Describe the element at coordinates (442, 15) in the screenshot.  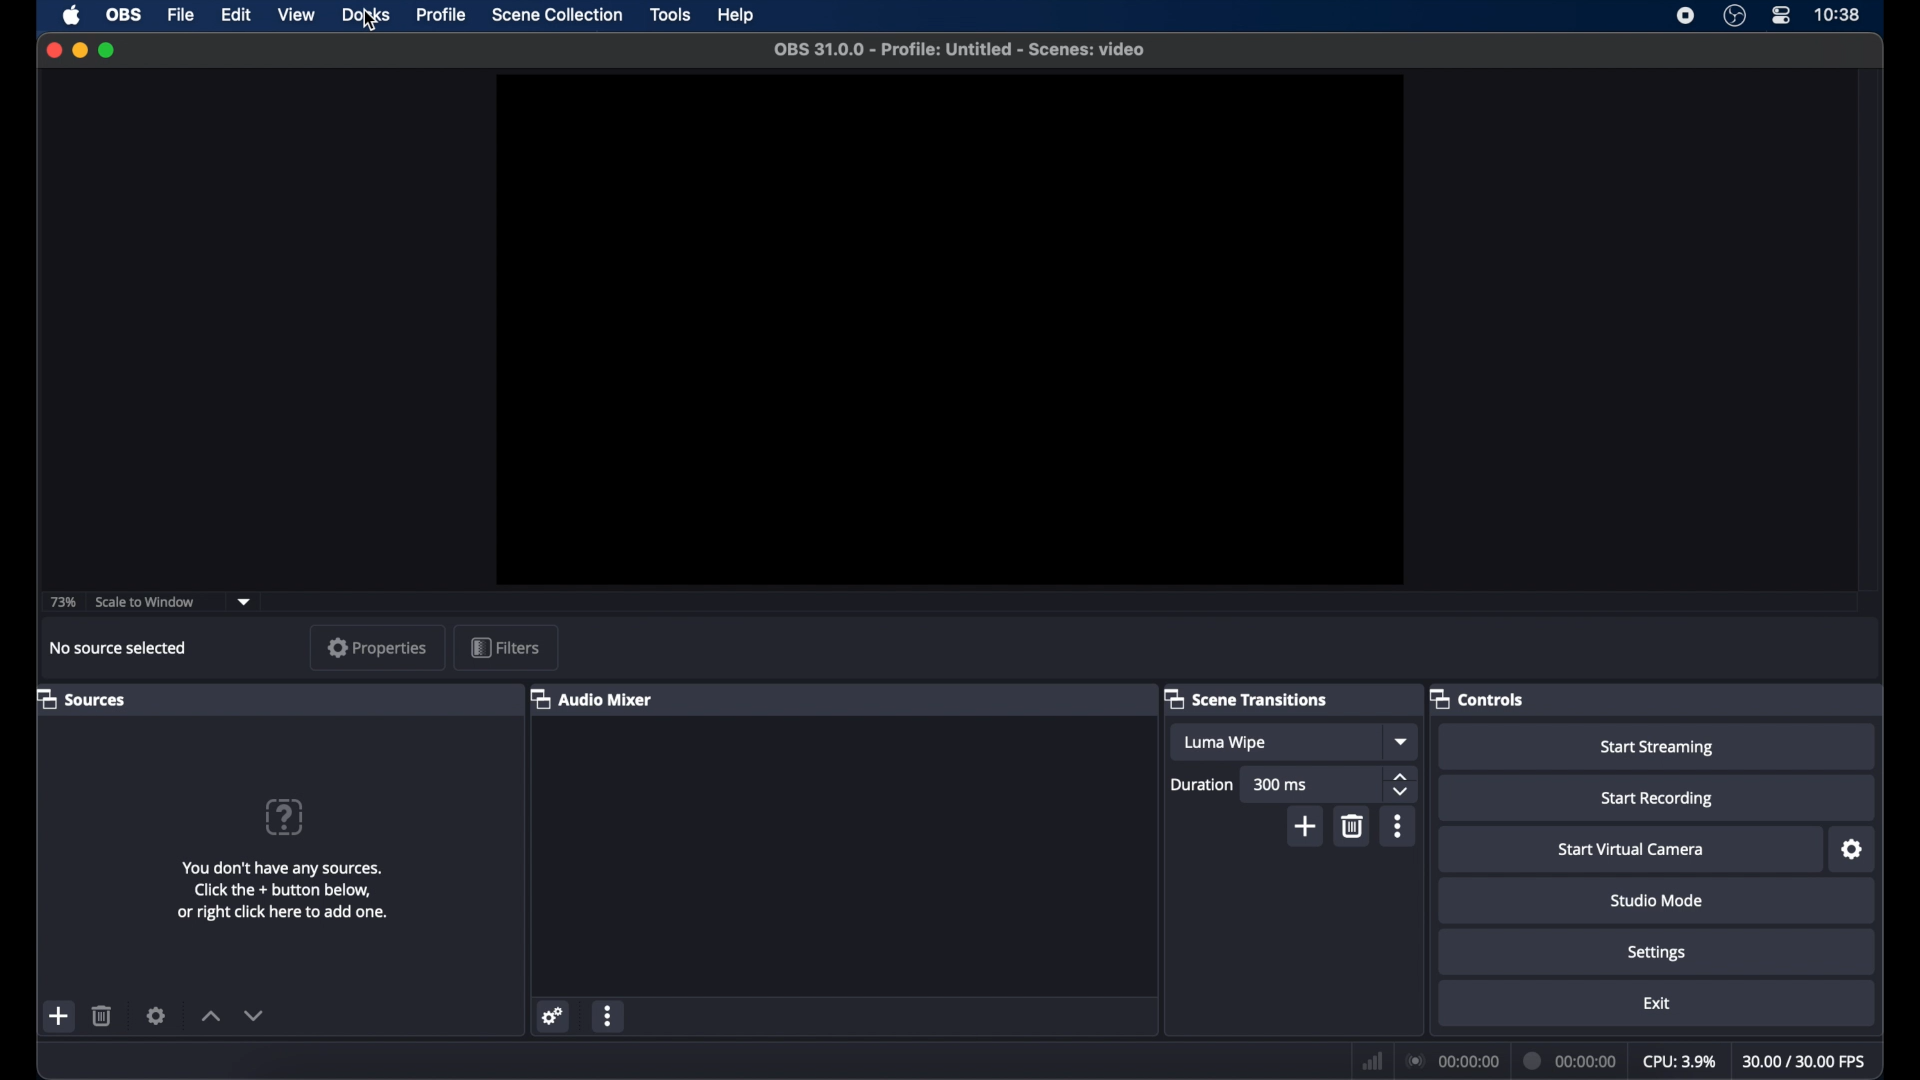
I see `profile` at that location.